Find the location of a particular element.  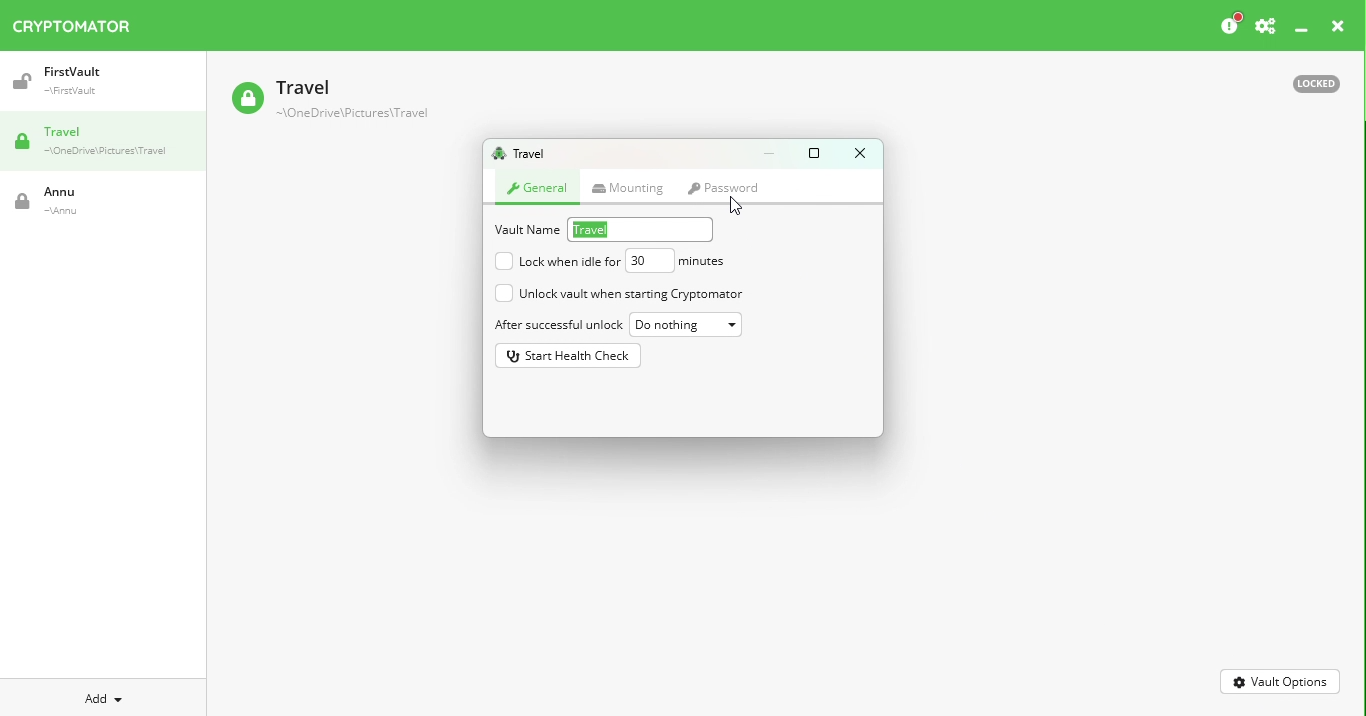

Travel is located at coordinates (110, 143).